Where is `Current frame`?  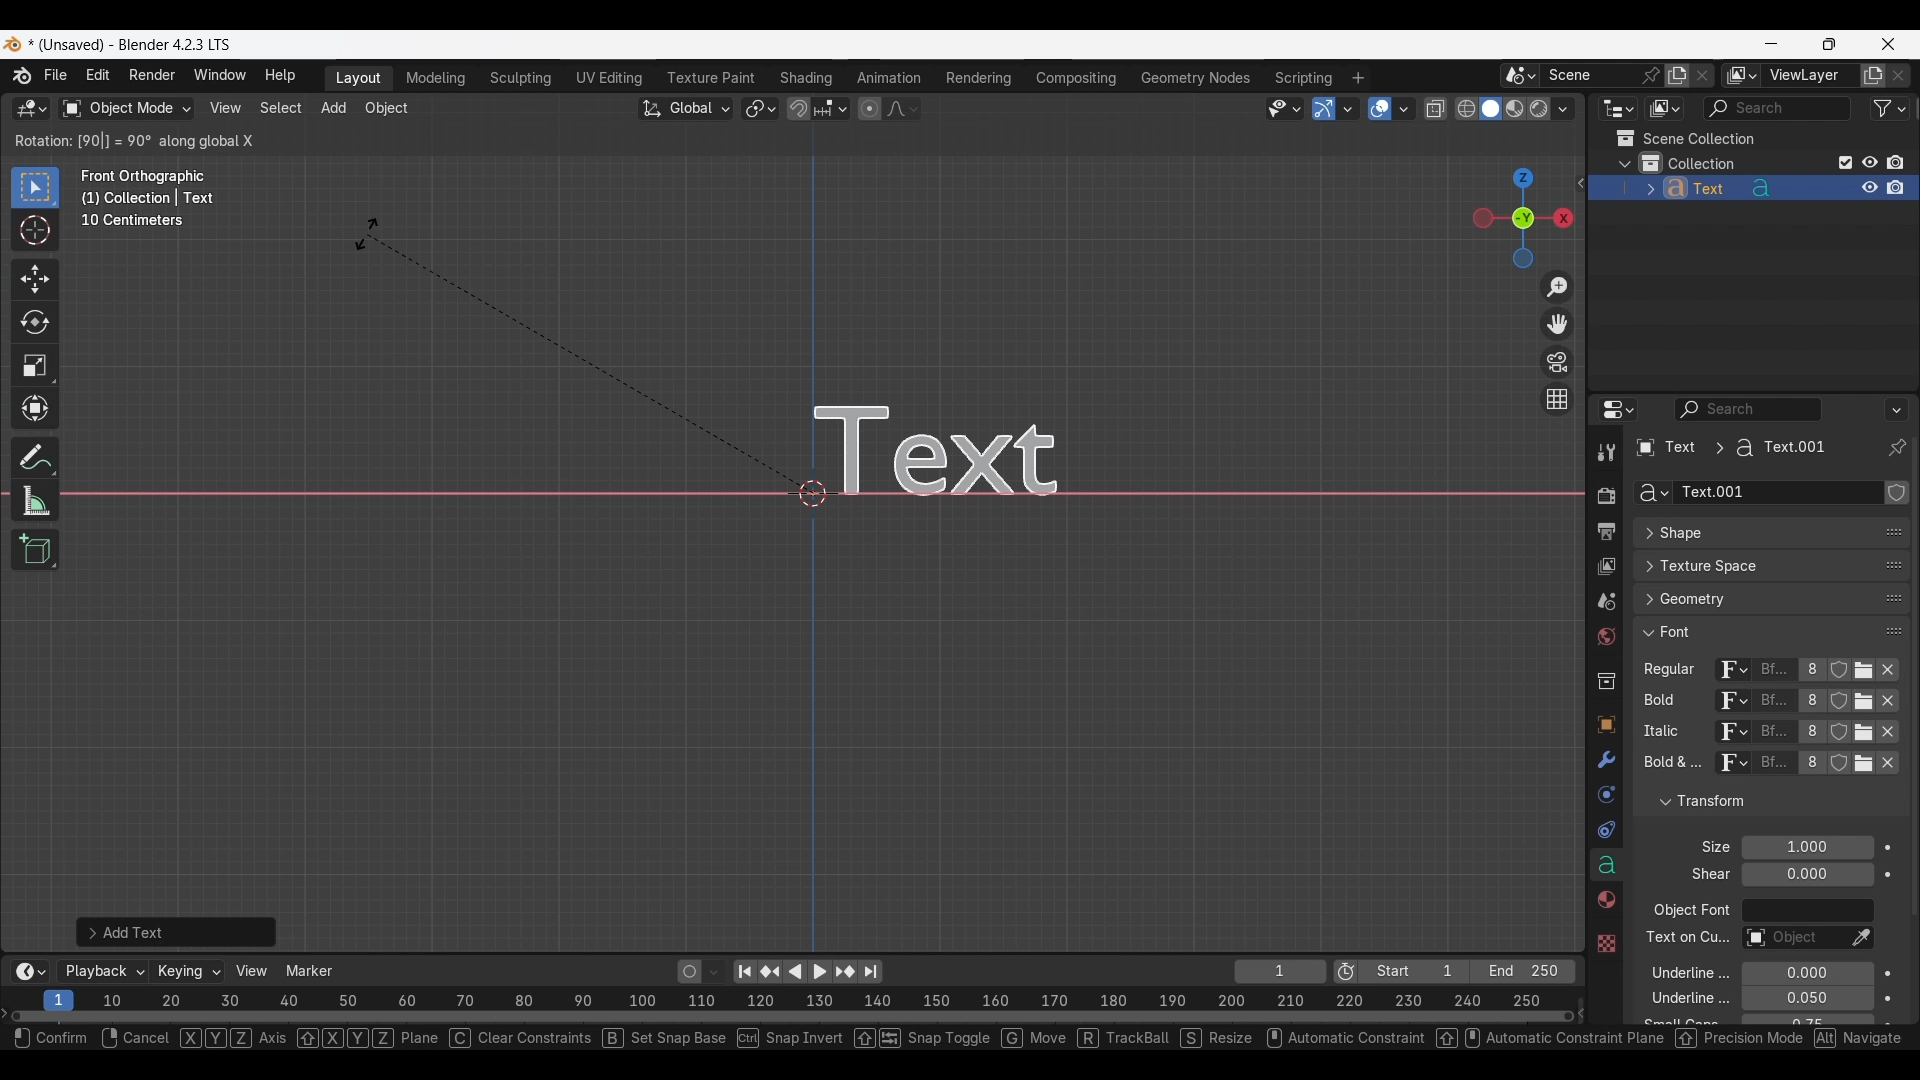 Current frame is located at coordinates (1280, 973).